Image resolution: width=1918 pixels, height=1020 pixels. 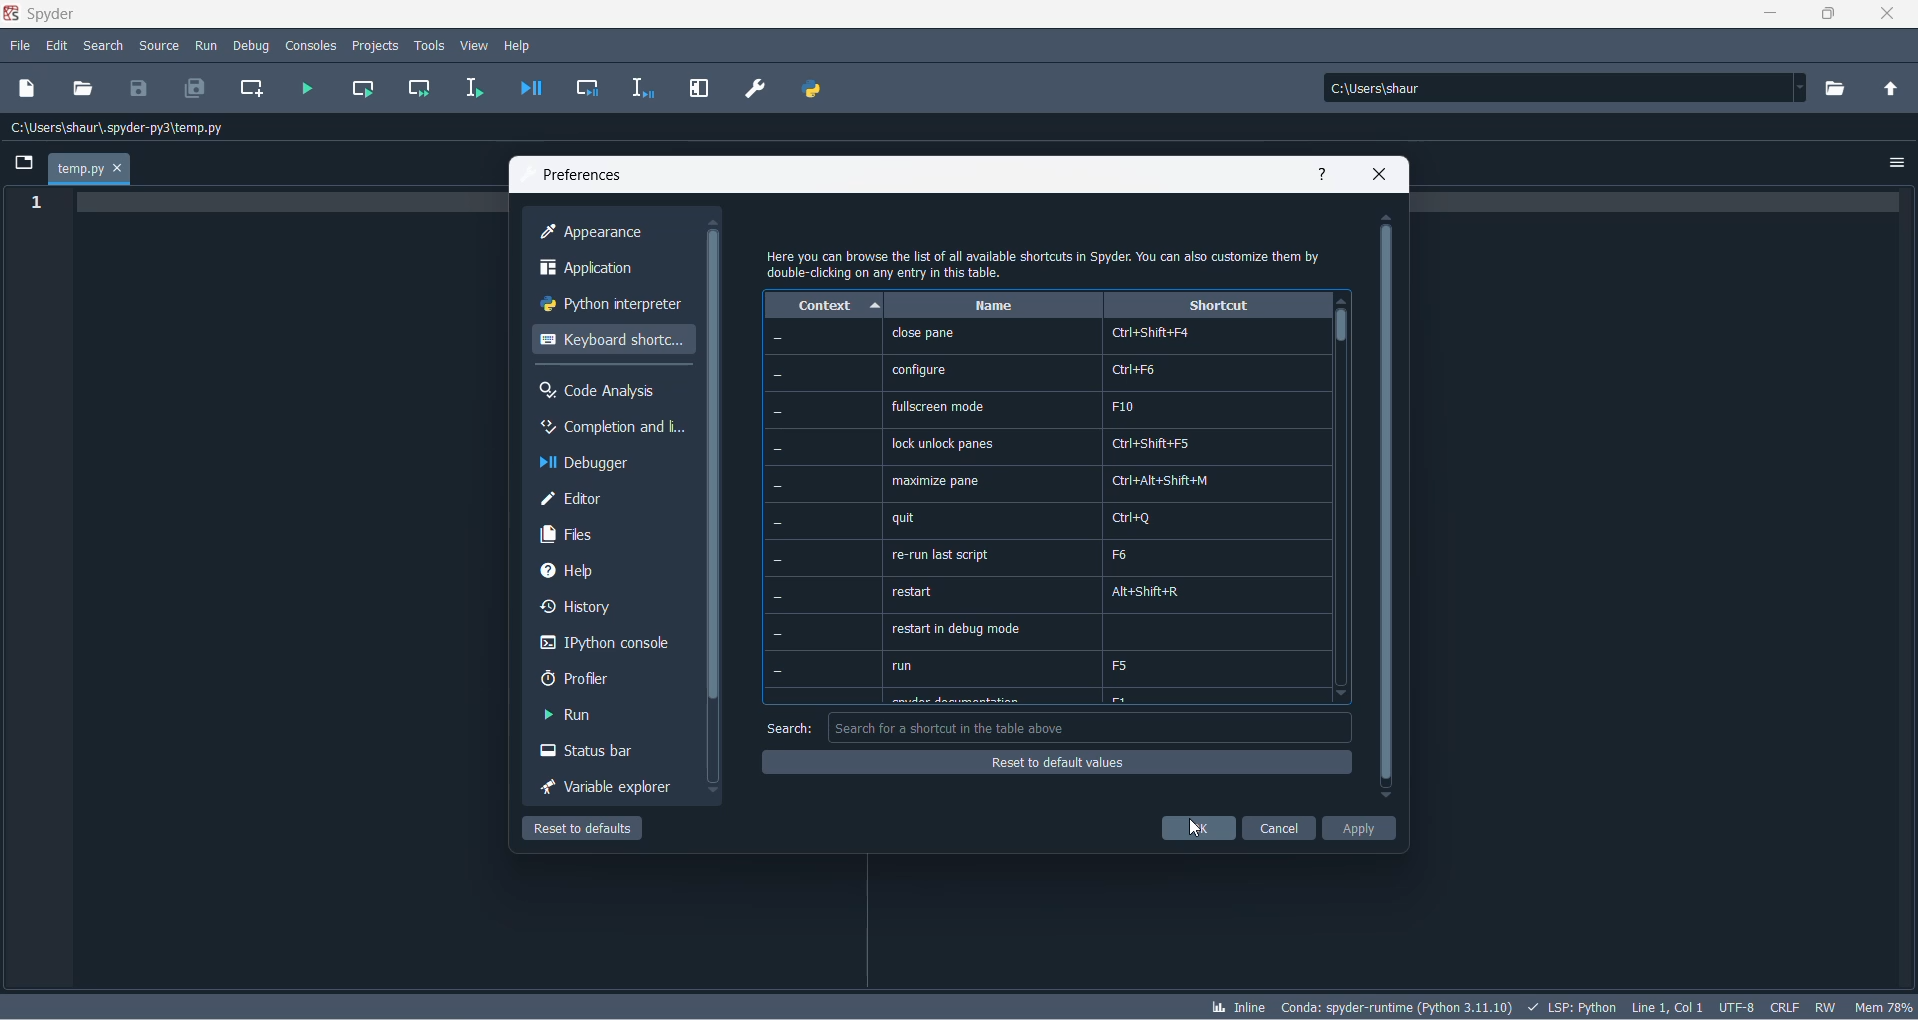 I want to click on close, so click(x=1895, y=18).